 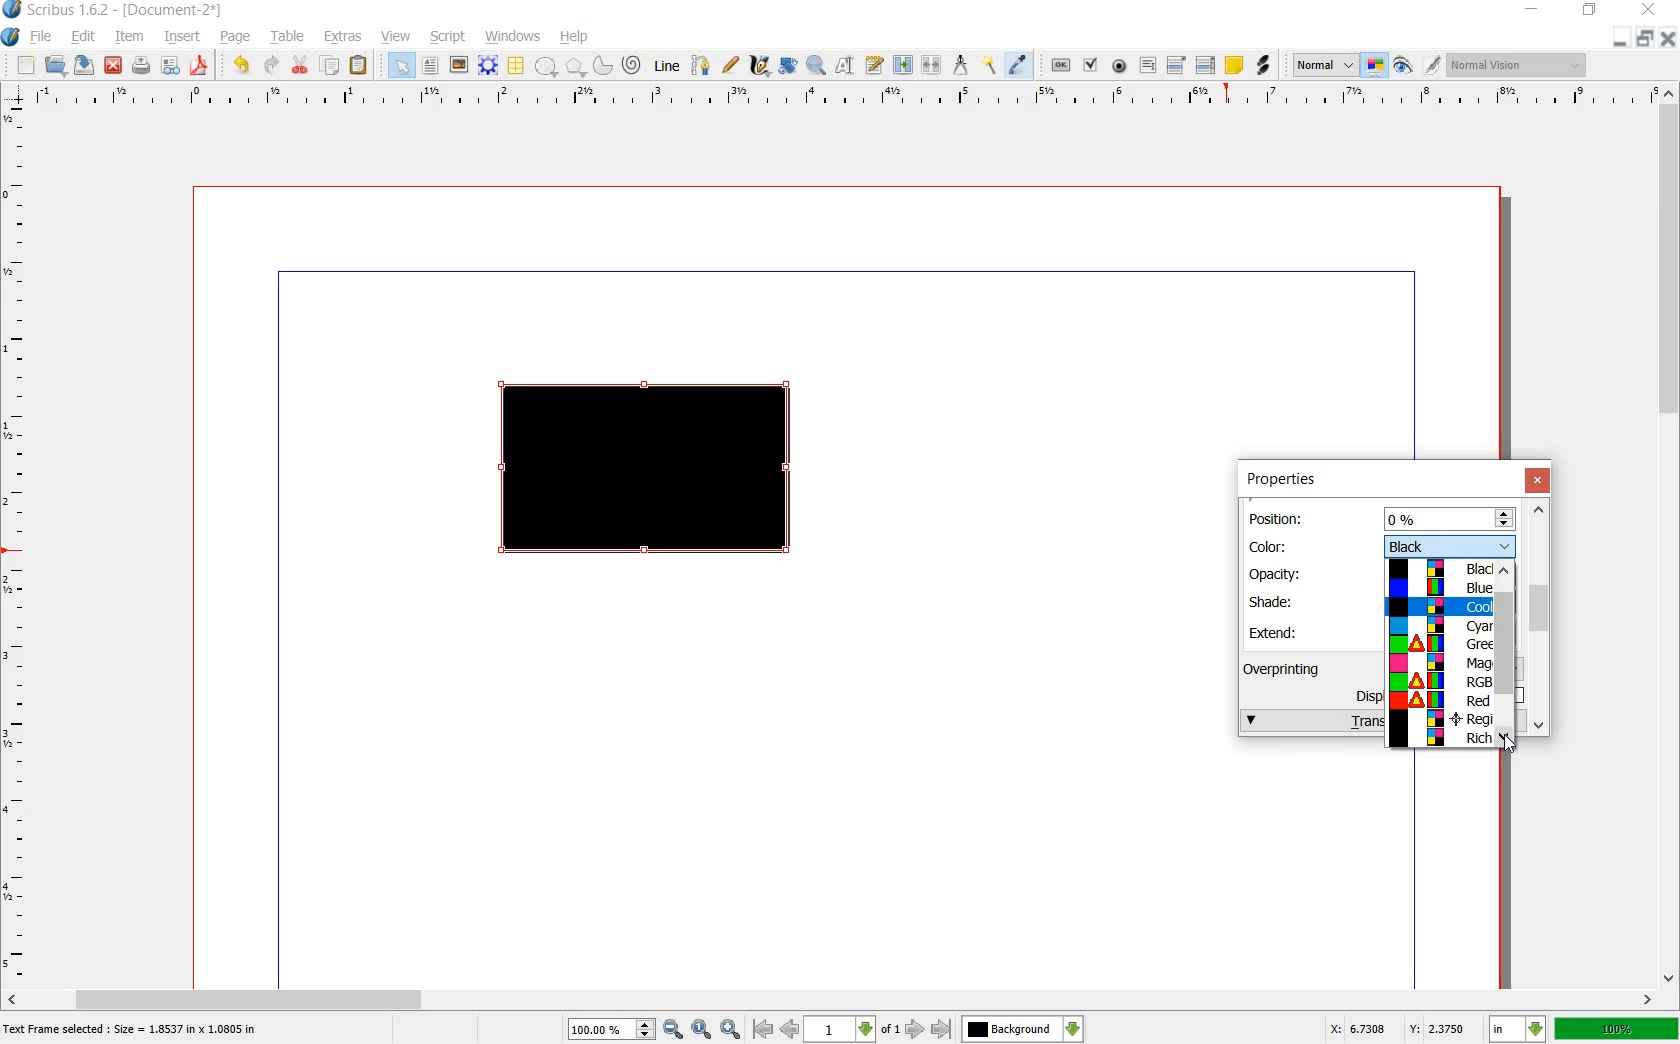 I want to click on link text frame, so click(x=902, y=66).